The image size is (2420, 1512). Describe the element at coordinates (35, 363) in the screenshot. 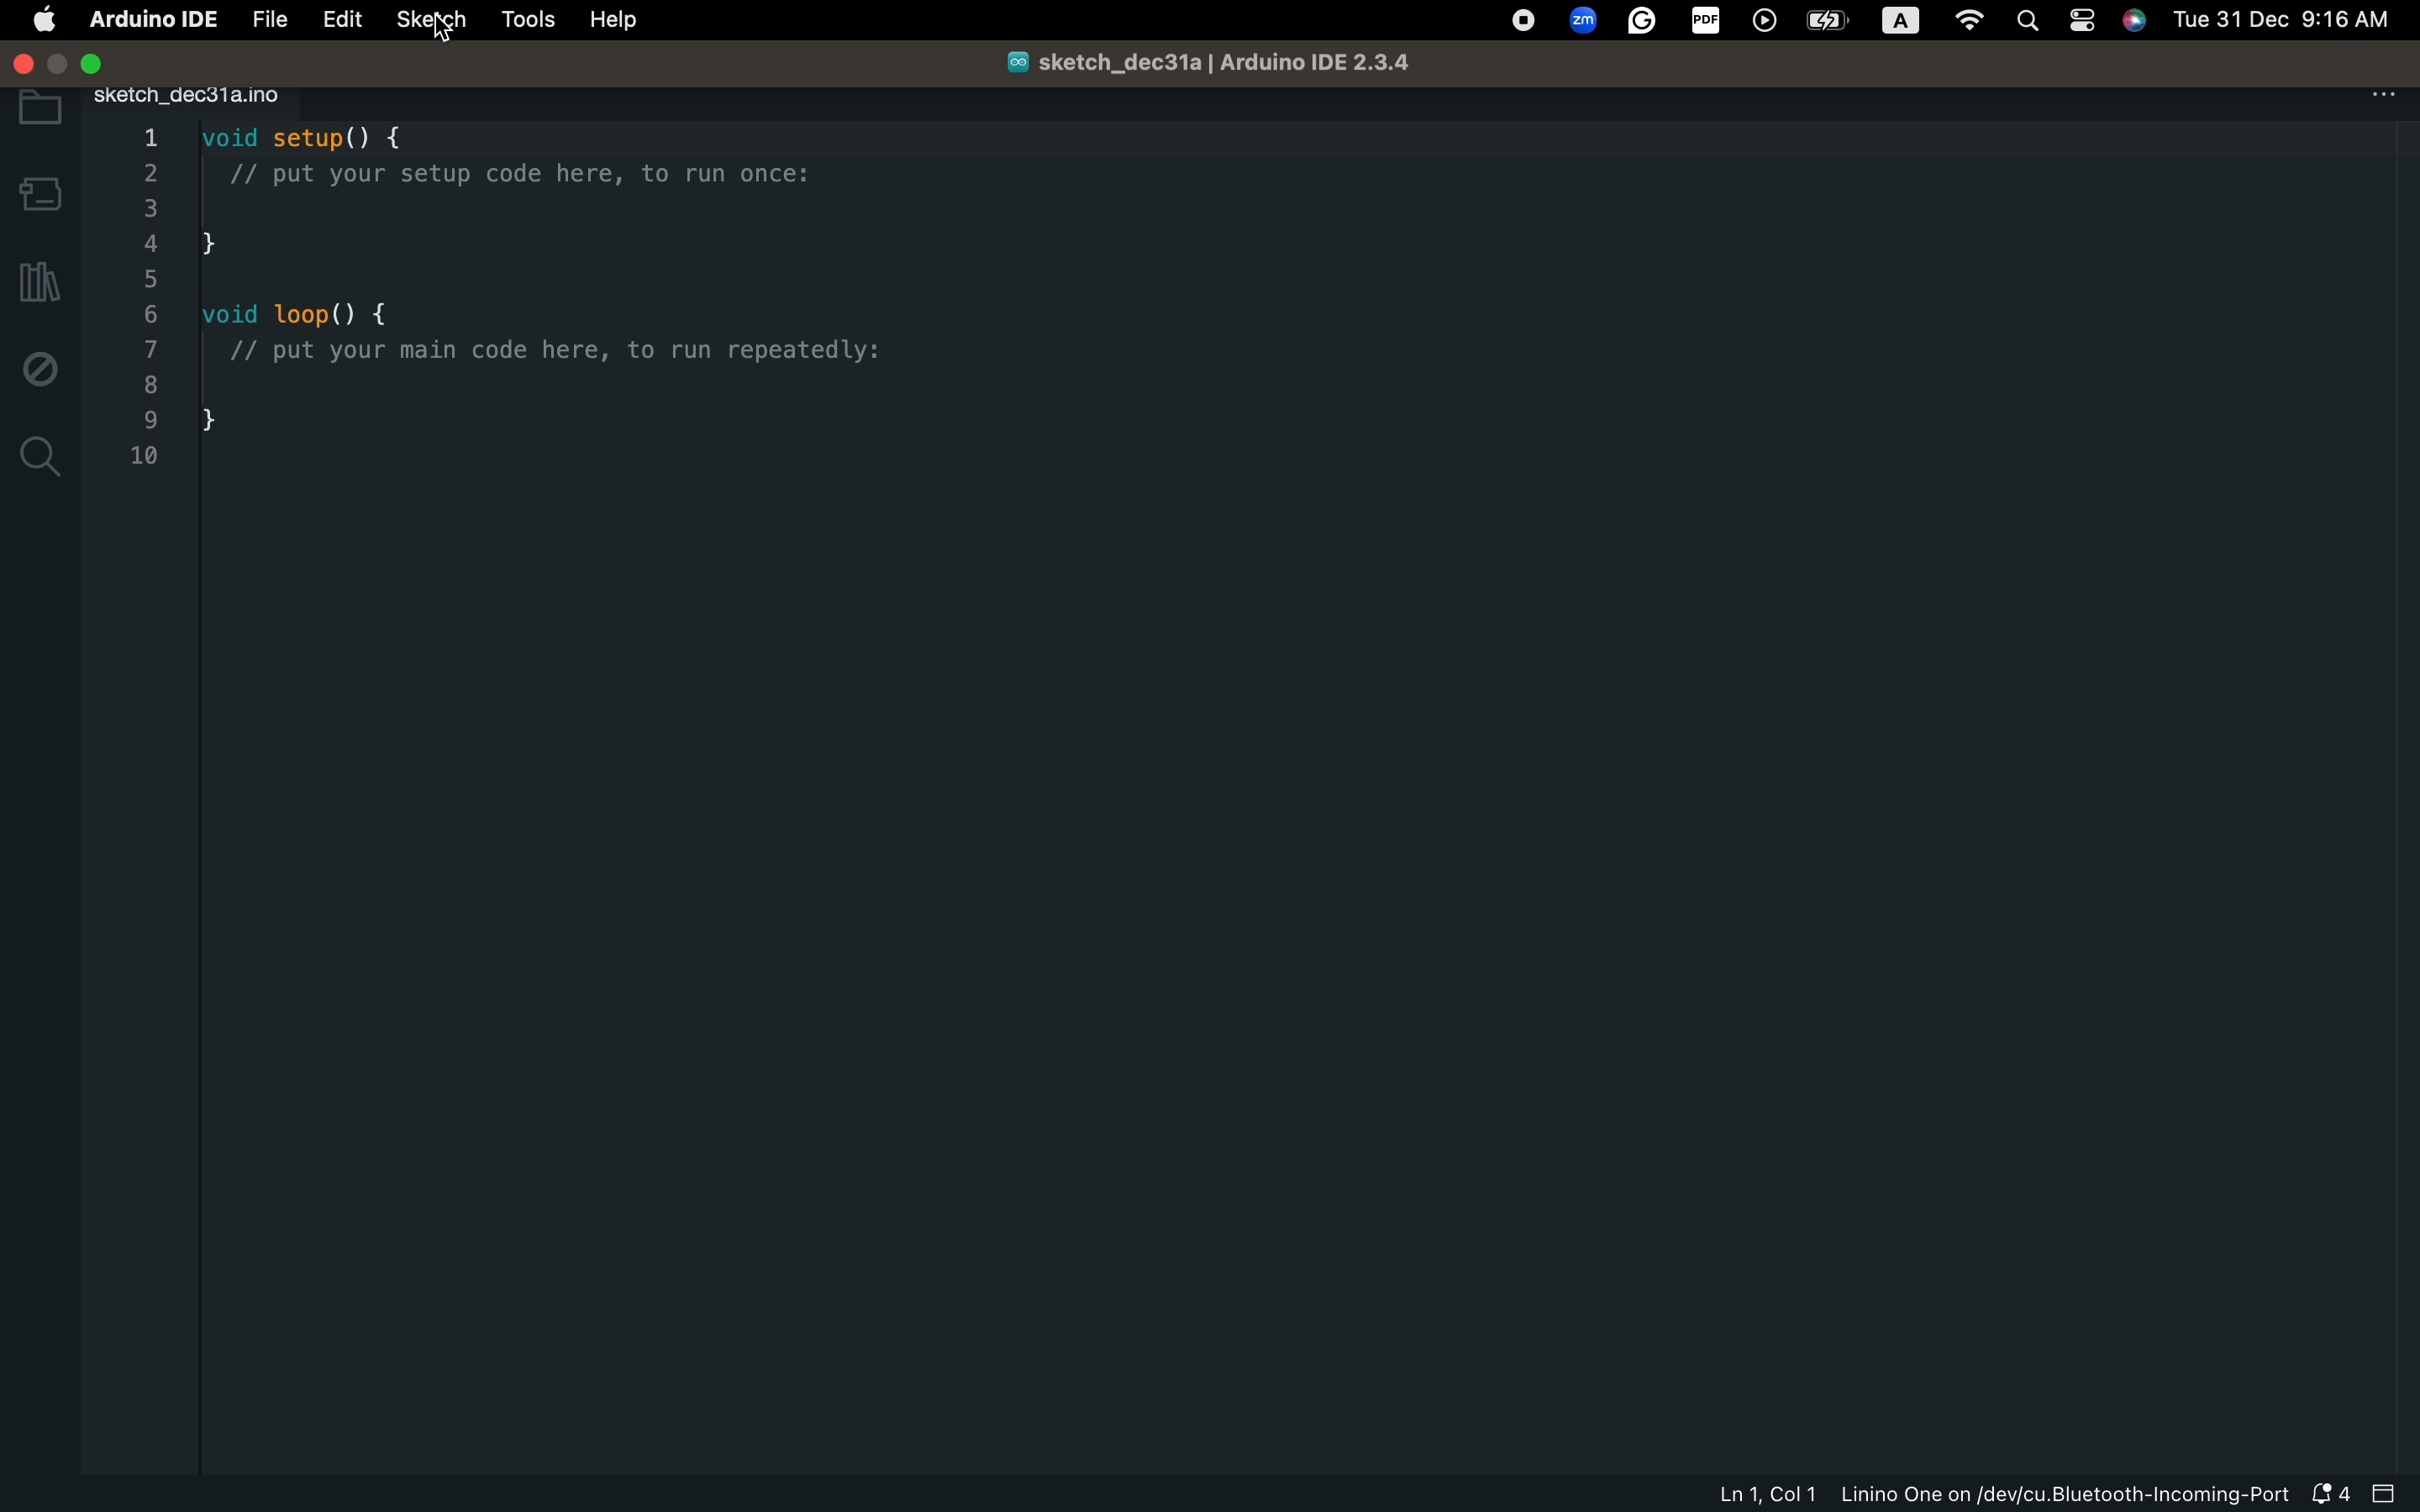

I see `debug` at that location.